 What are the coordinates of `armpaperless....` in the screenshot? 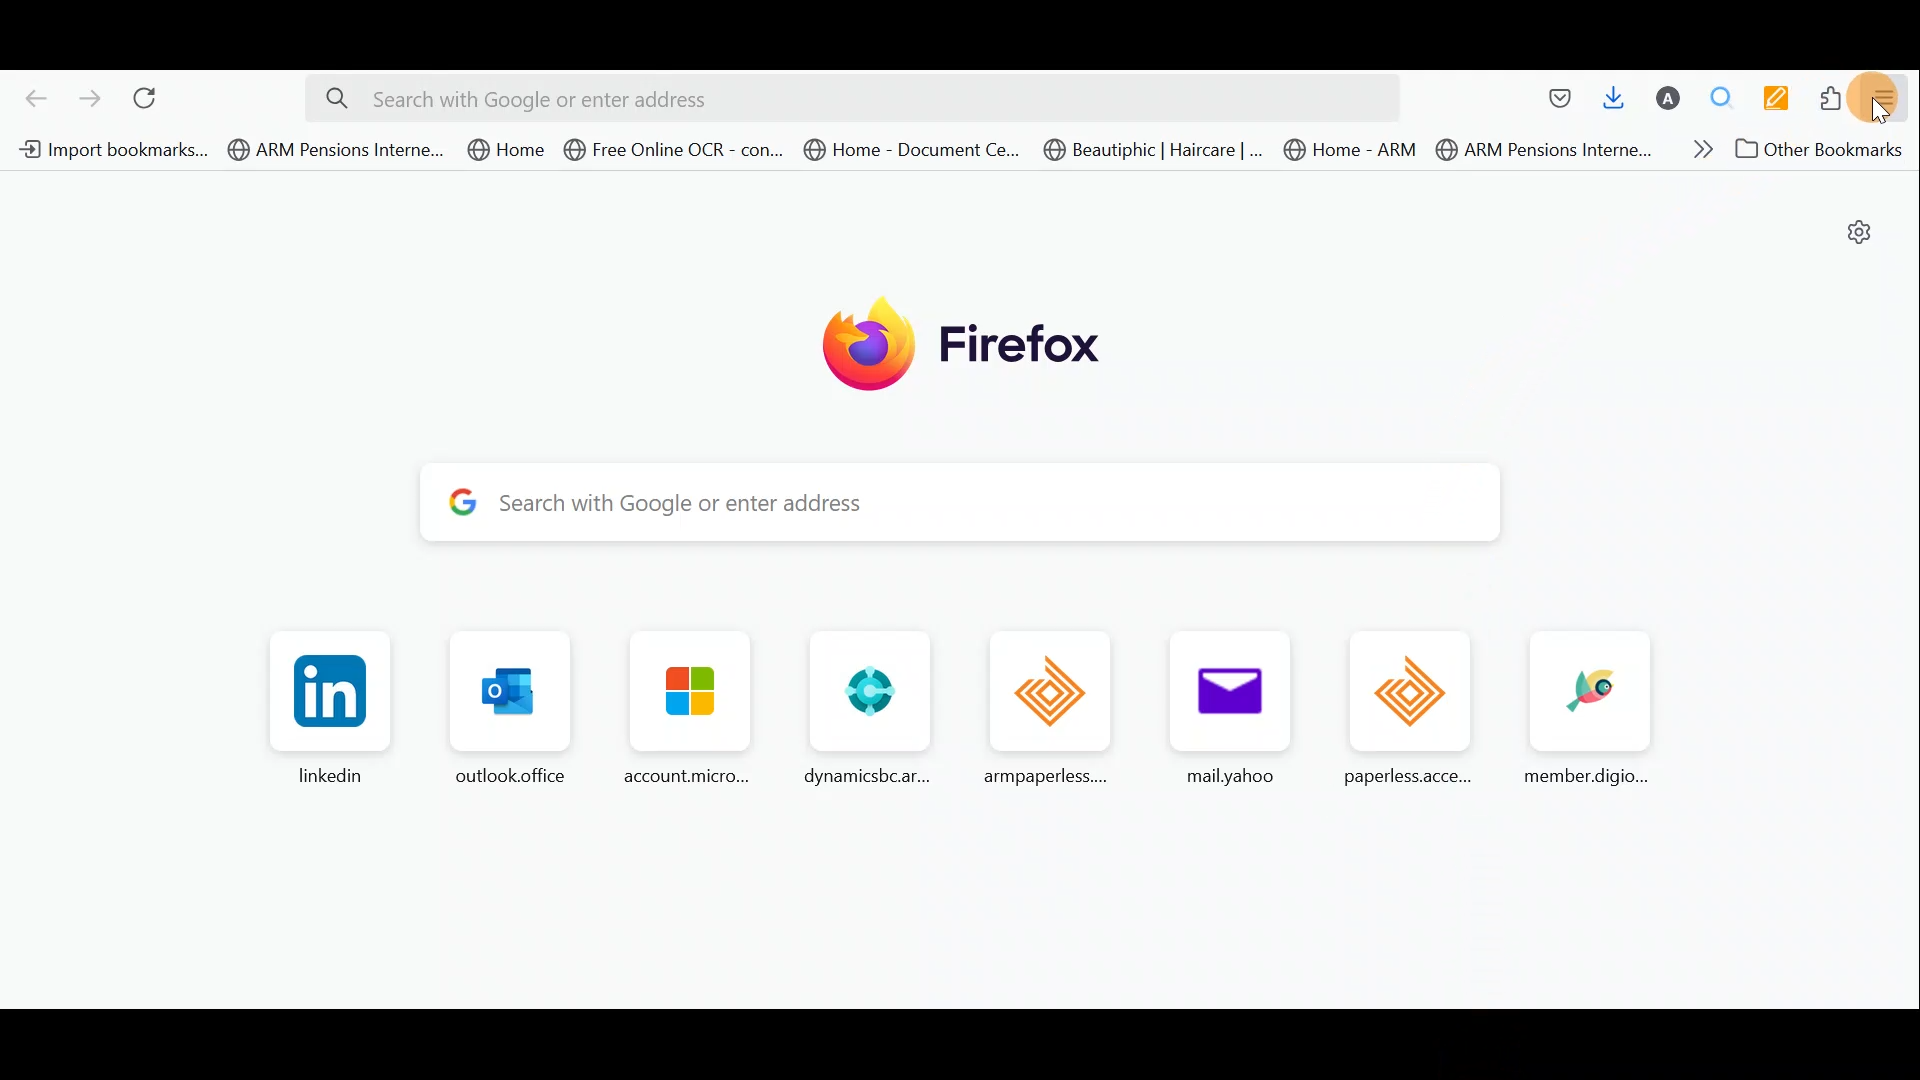 It's located at (1055, 708).